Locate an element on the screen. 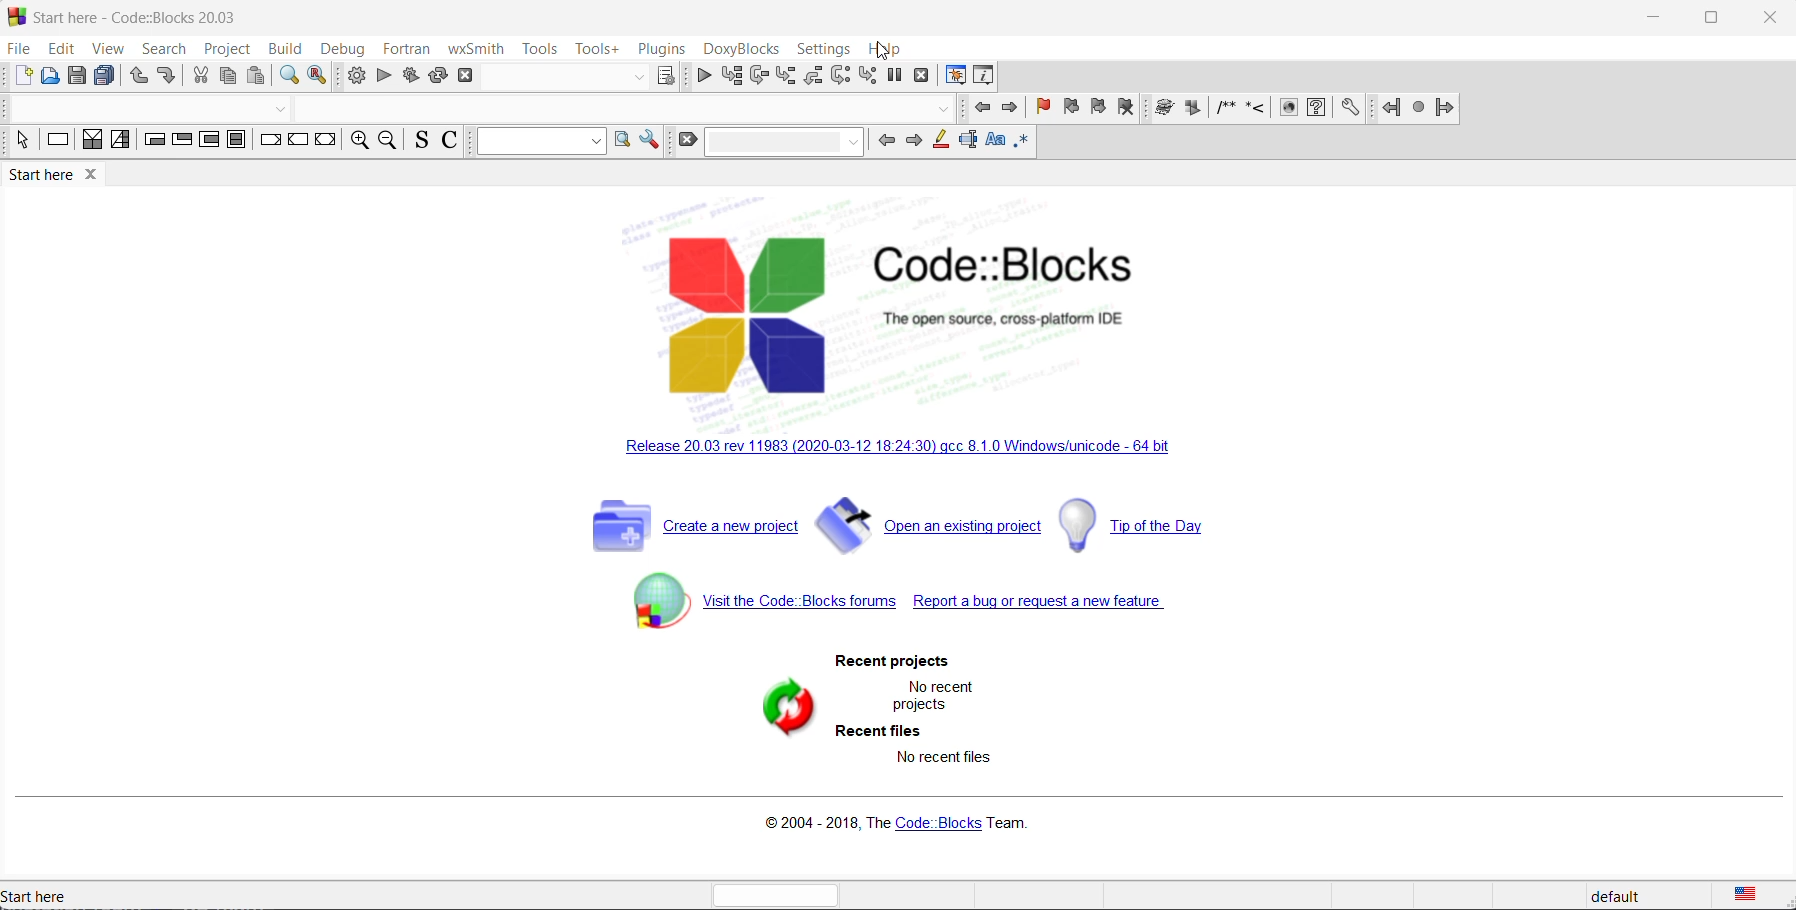 This screenshot has width=1796, height=910. icon is located at coordinates (1225, 109).